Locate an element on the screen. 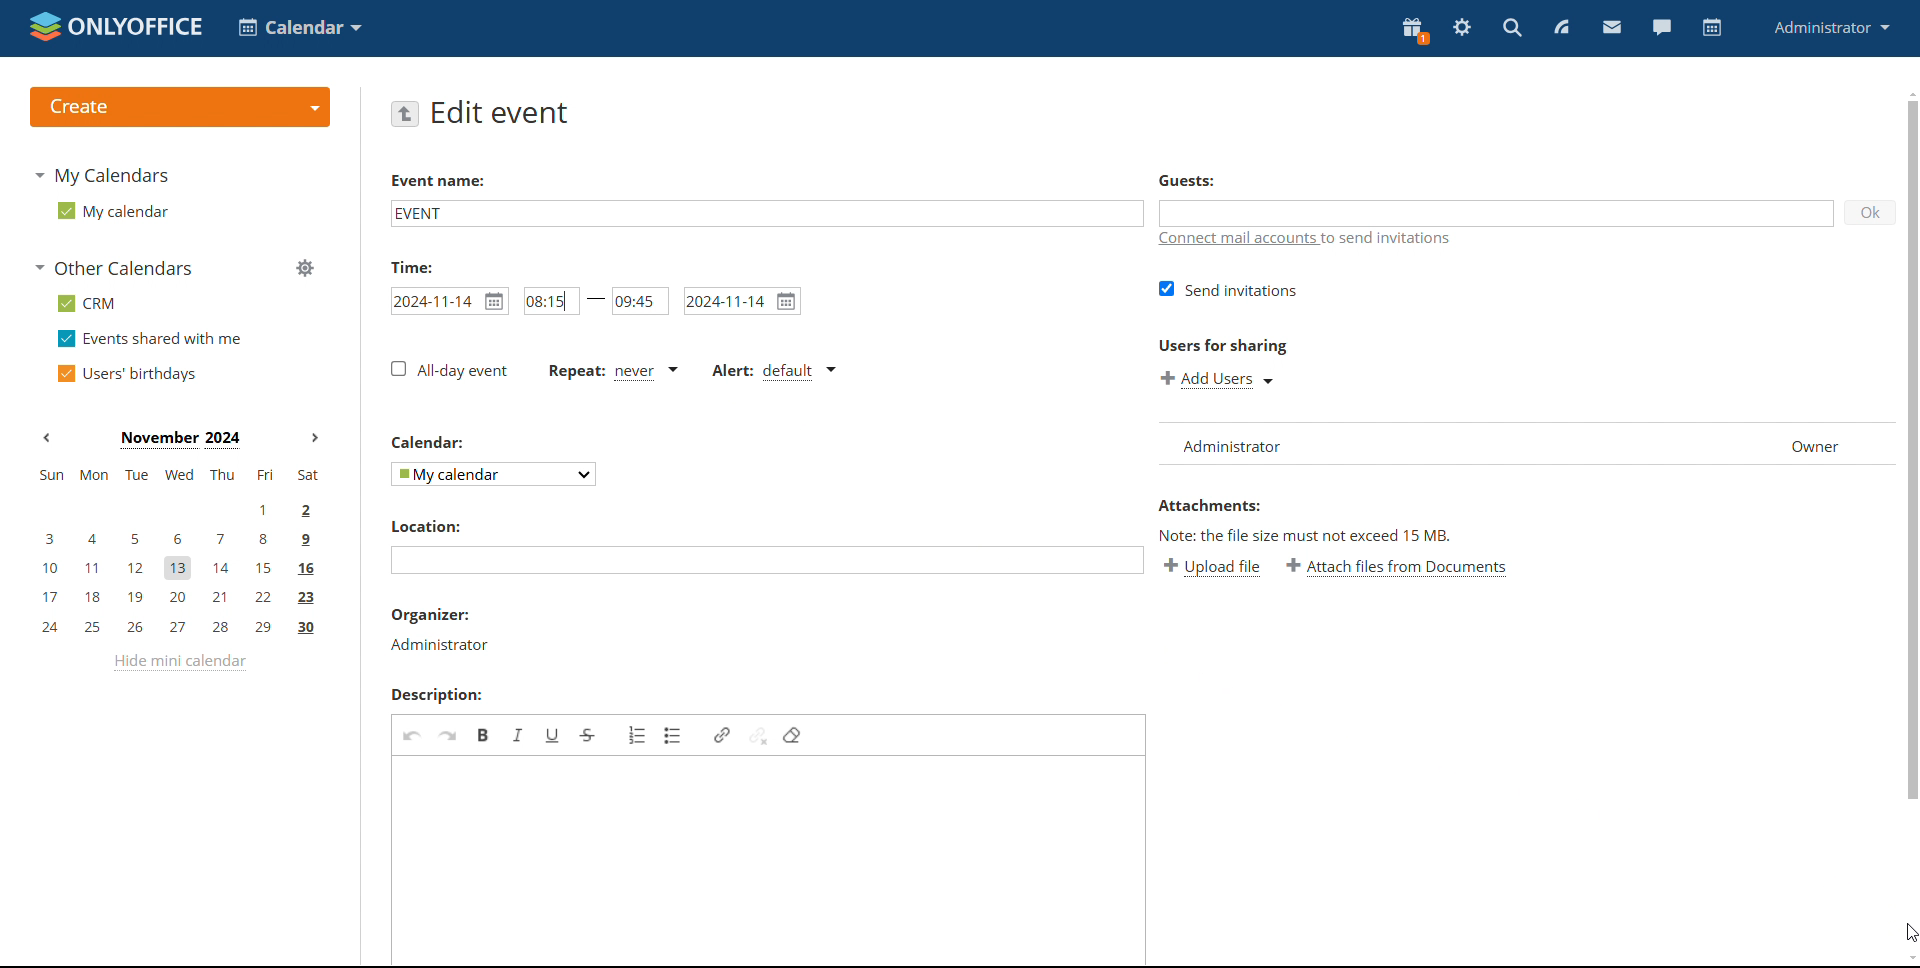  scroll down is located at coordinates (1908, 958).